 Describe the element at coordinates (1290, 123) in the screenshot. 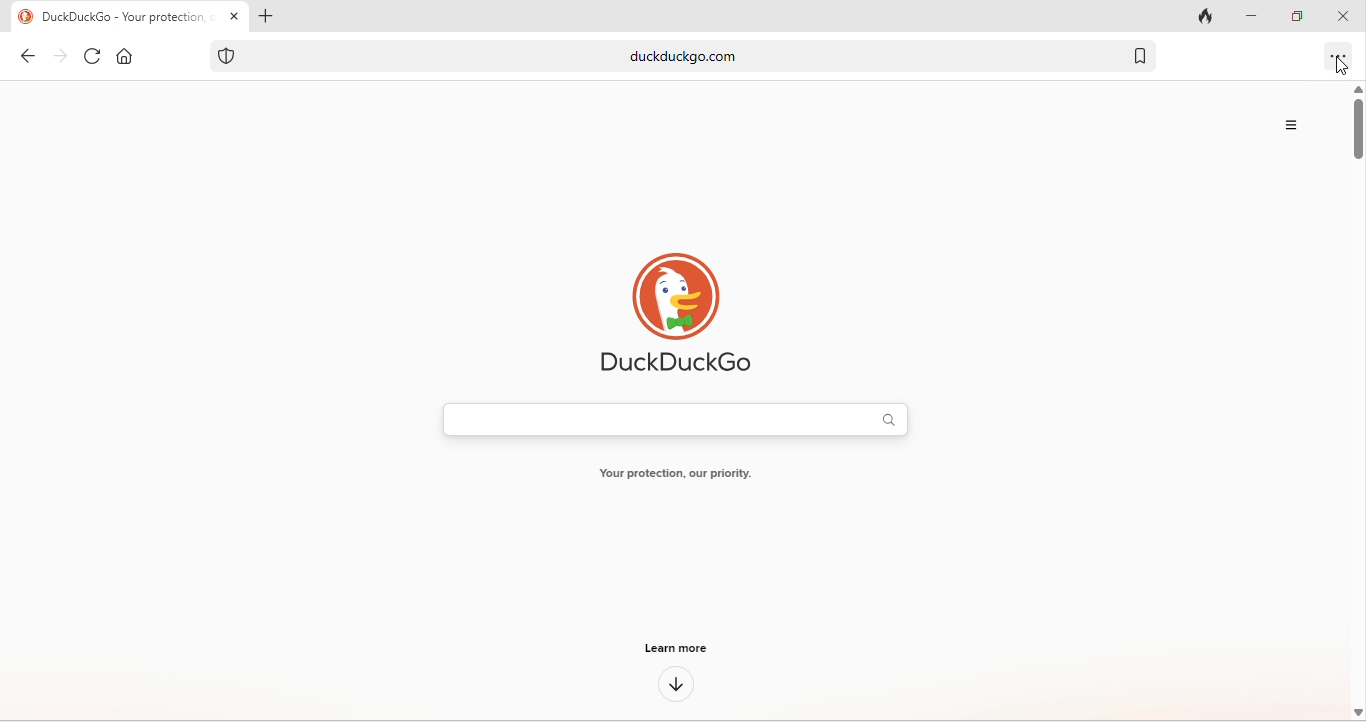

I see `more option` at that location.